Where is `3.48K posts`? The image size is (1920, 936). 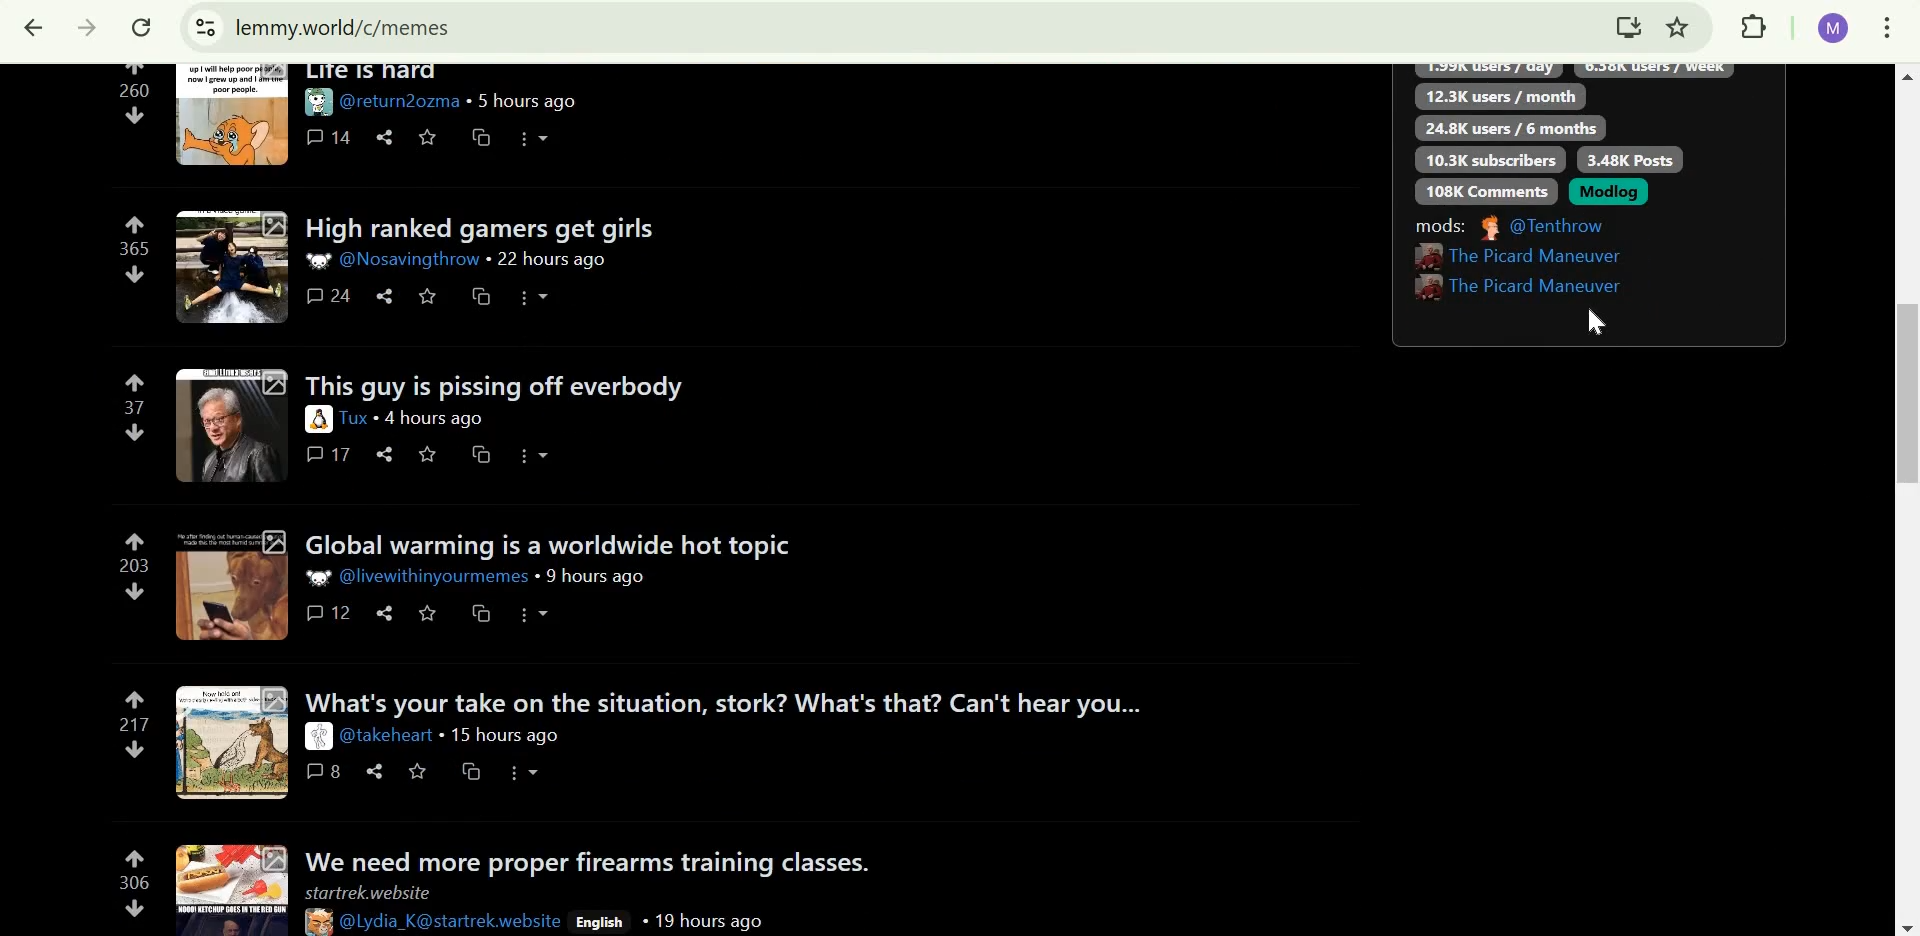 3.48K posts is located at coordinates (1628, 158).